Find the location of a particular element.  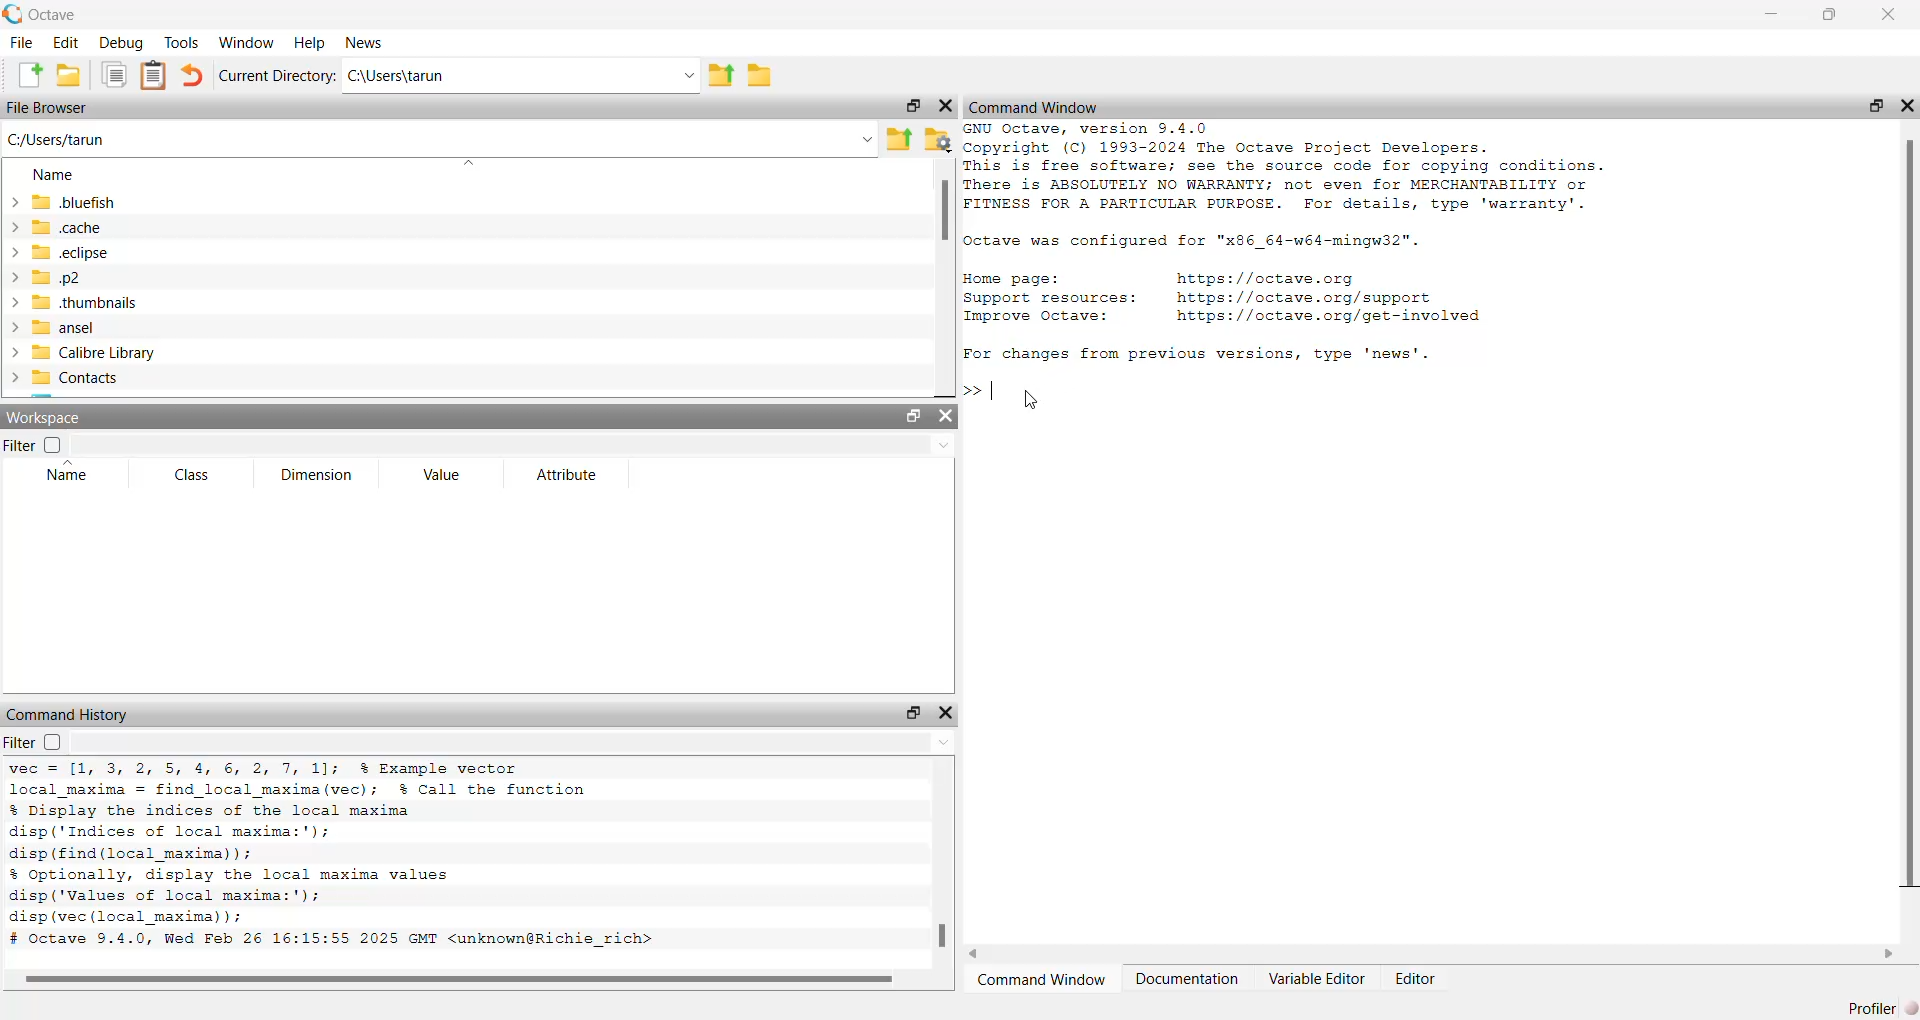

Value is located at coordinates (441, 474).